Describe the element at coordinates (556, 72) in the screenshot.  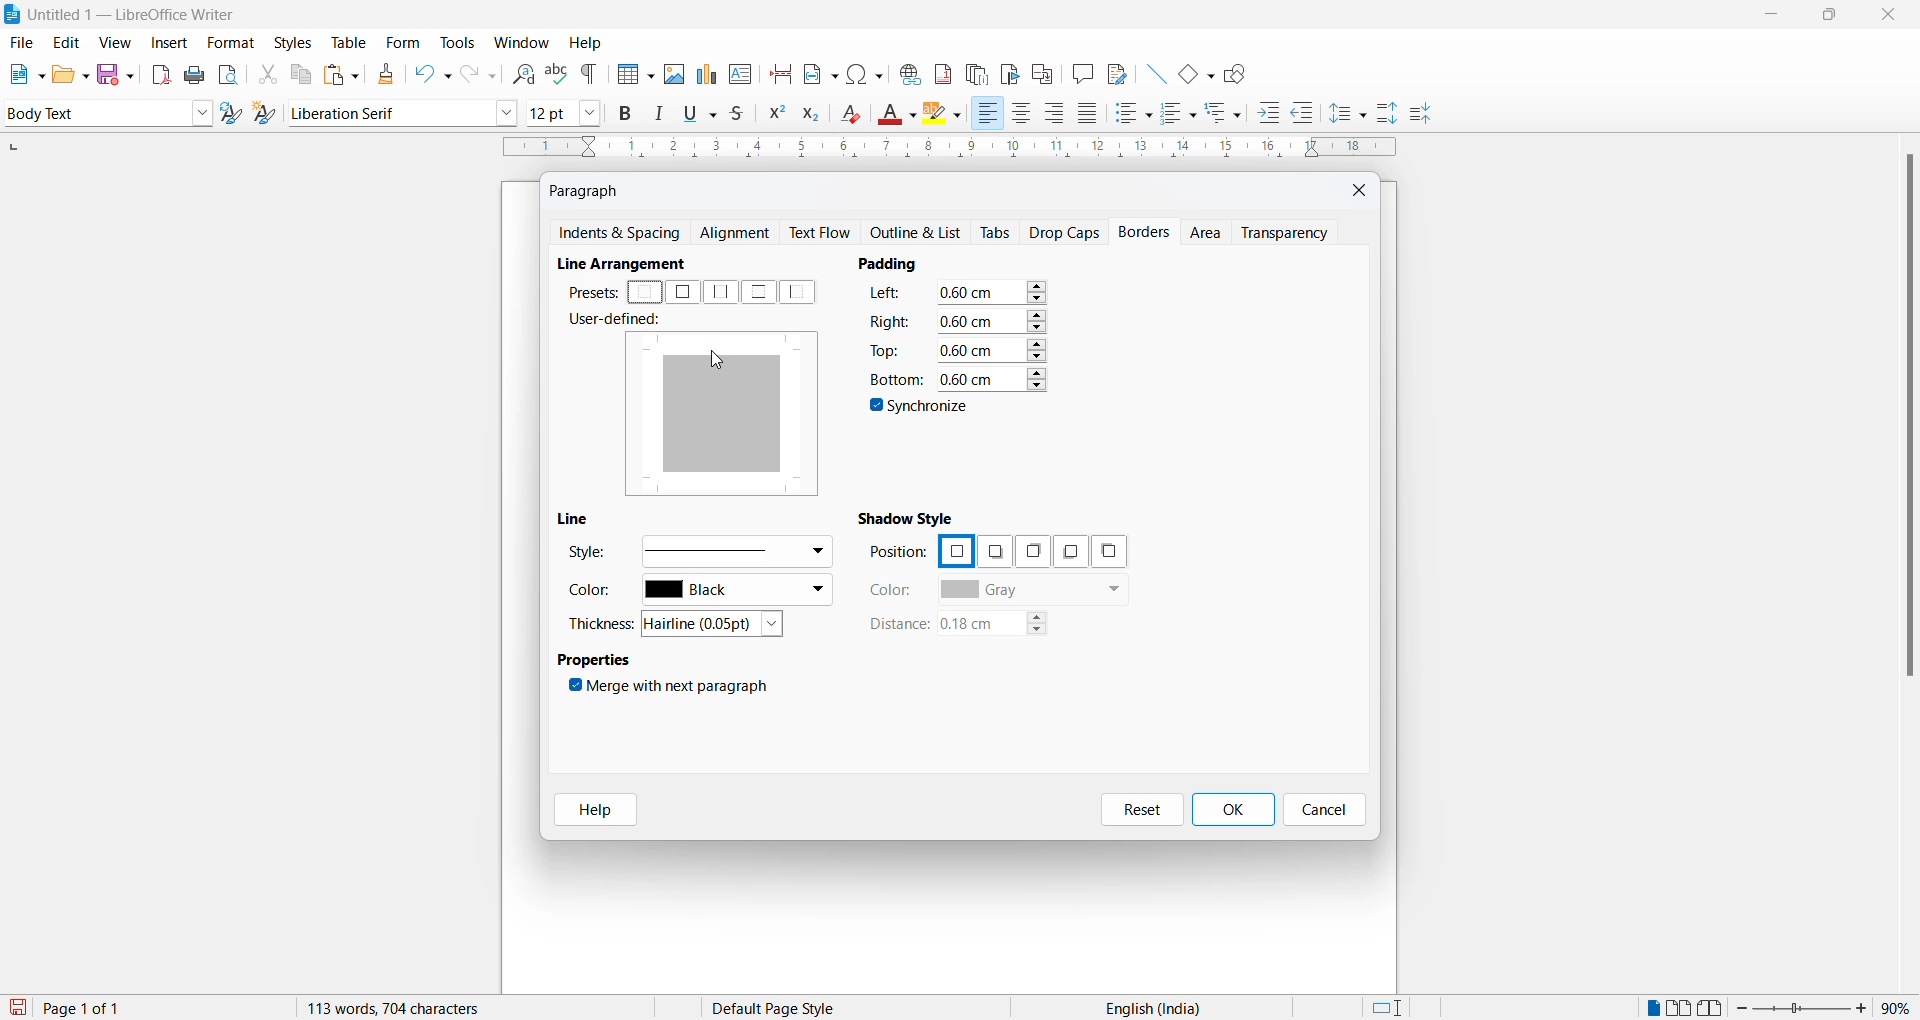
I see `spellings` at that location.